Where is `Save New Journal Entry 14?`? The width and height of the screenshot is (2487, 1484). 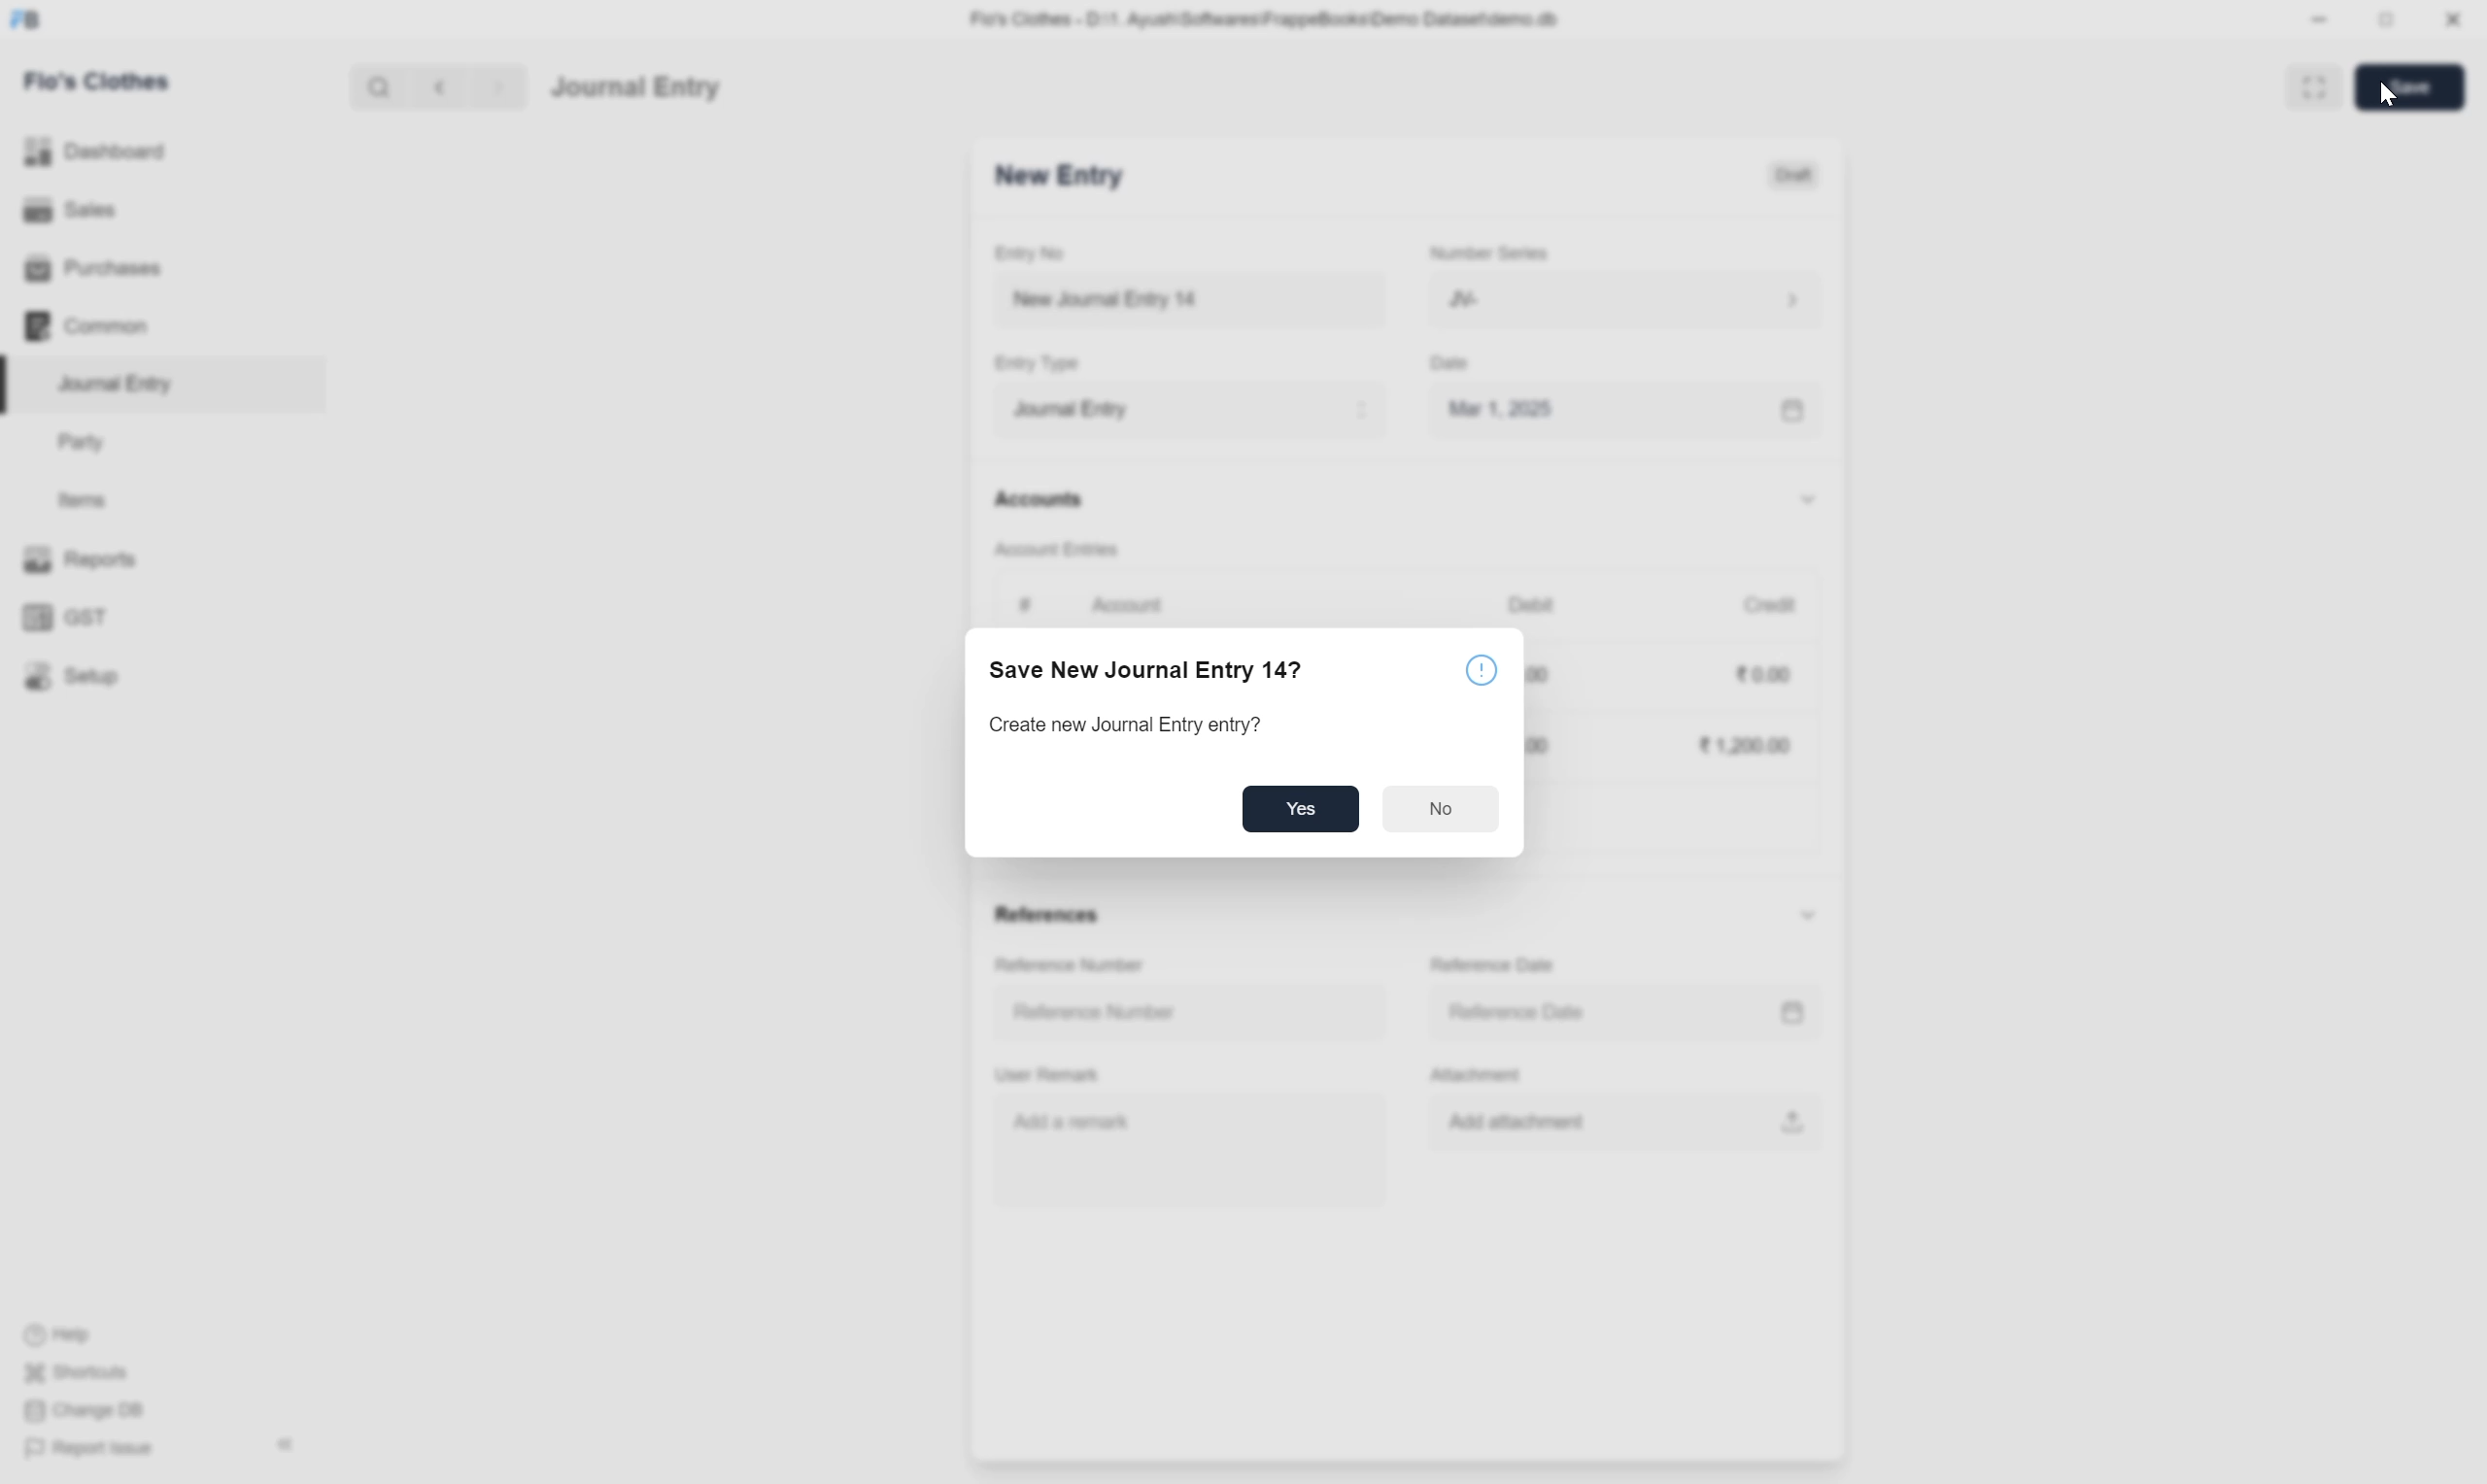 Save New Journal Entry 14? is located at coordinates (1151, 671).